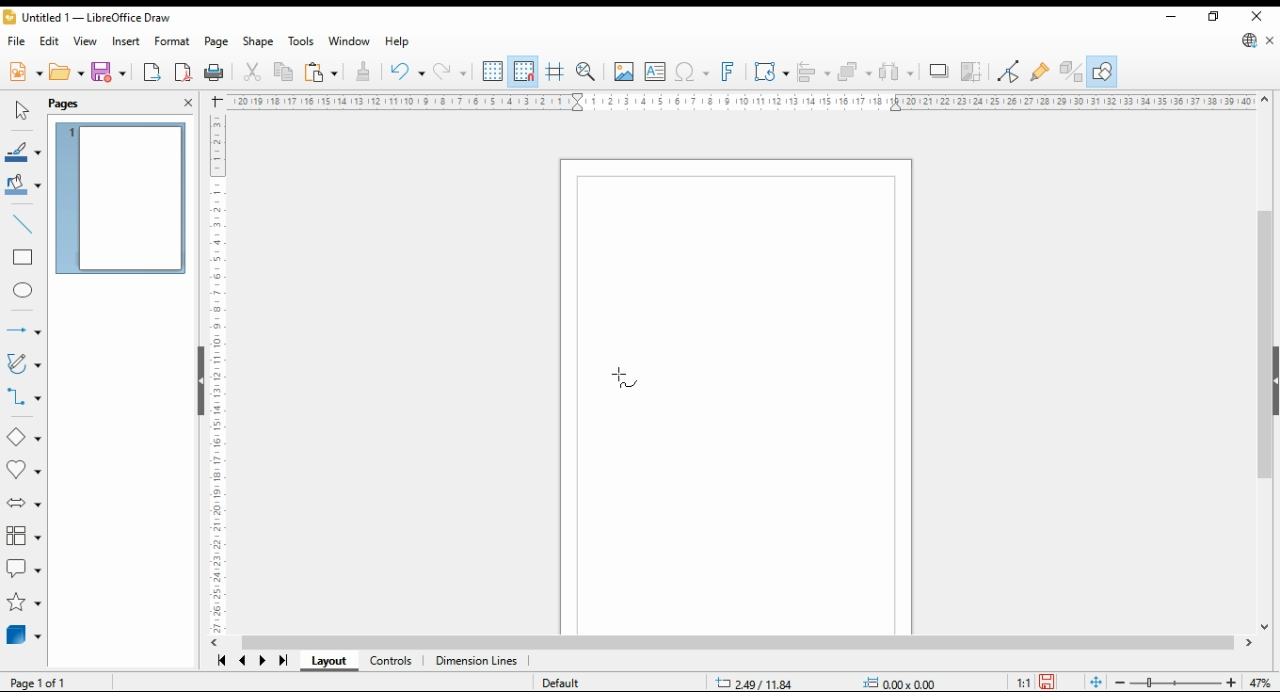 The width and height of the screenshot is (1280, 692). What do you see at coordinates (35, 683) in the screenshot?
I see `pagw 1 of 1` at bounding box center [35, 683].